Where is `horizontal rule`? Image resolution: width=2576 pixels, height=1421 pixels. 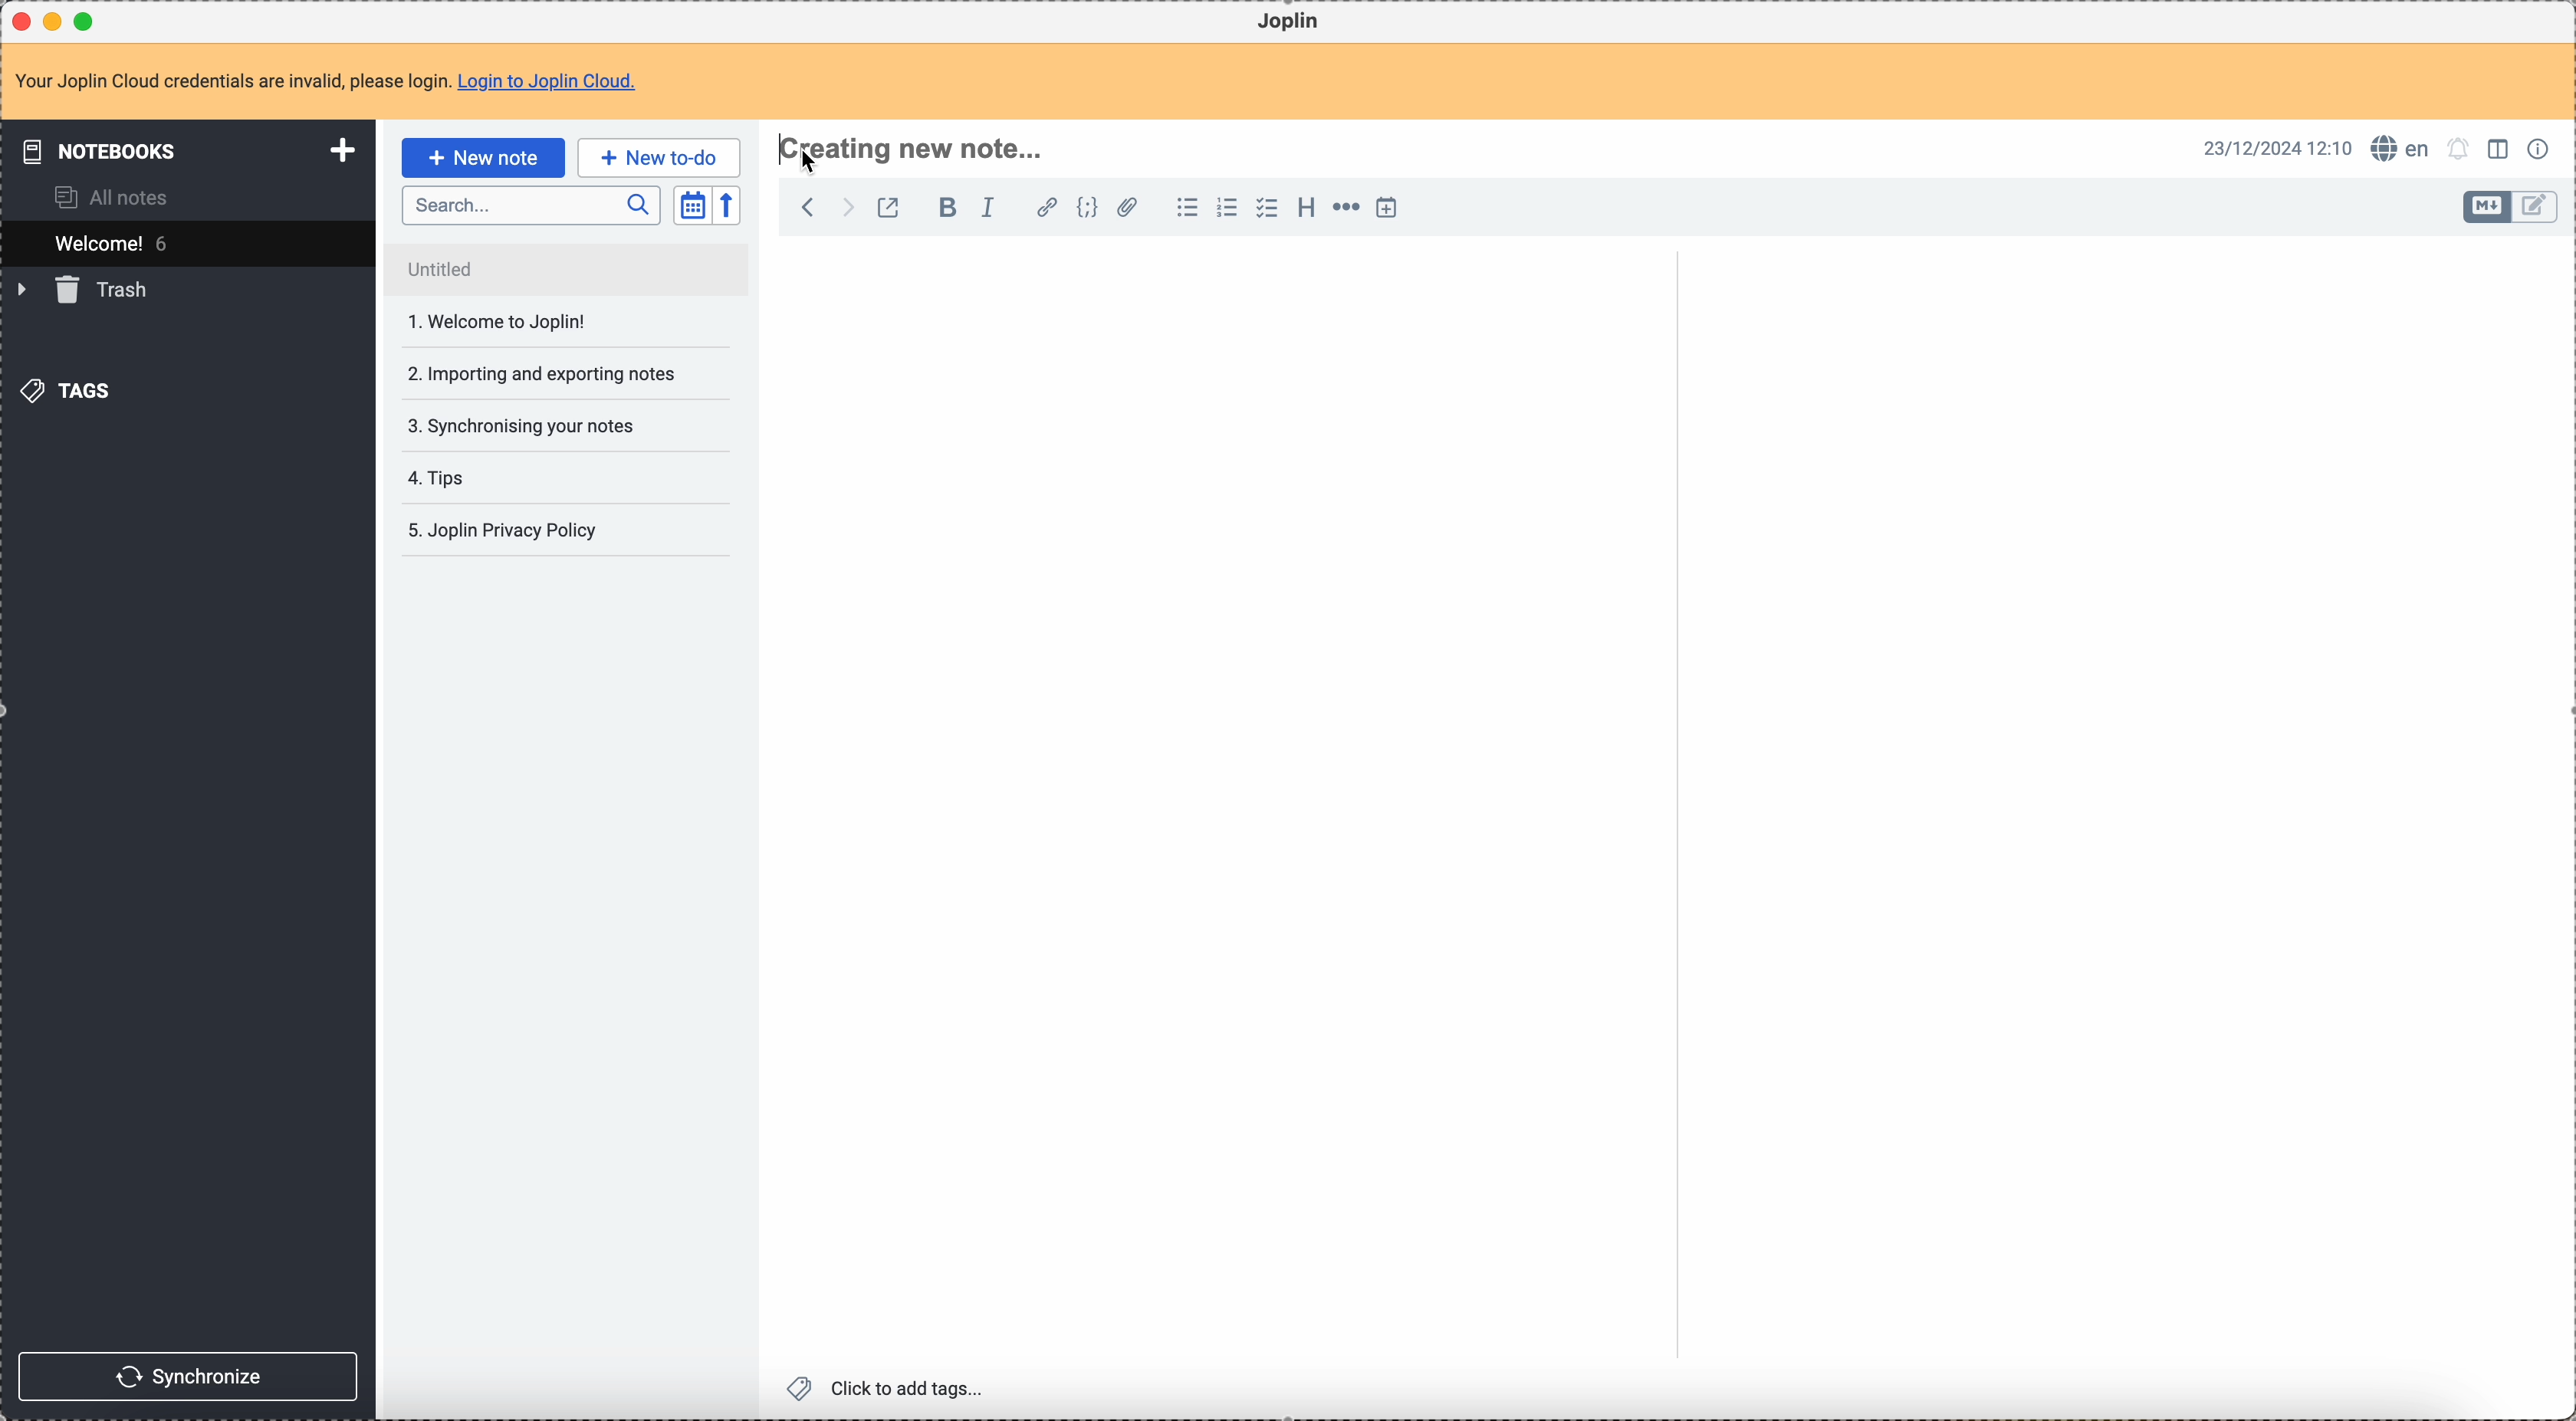 horizontal rule is located at coordinates (1346, 210).